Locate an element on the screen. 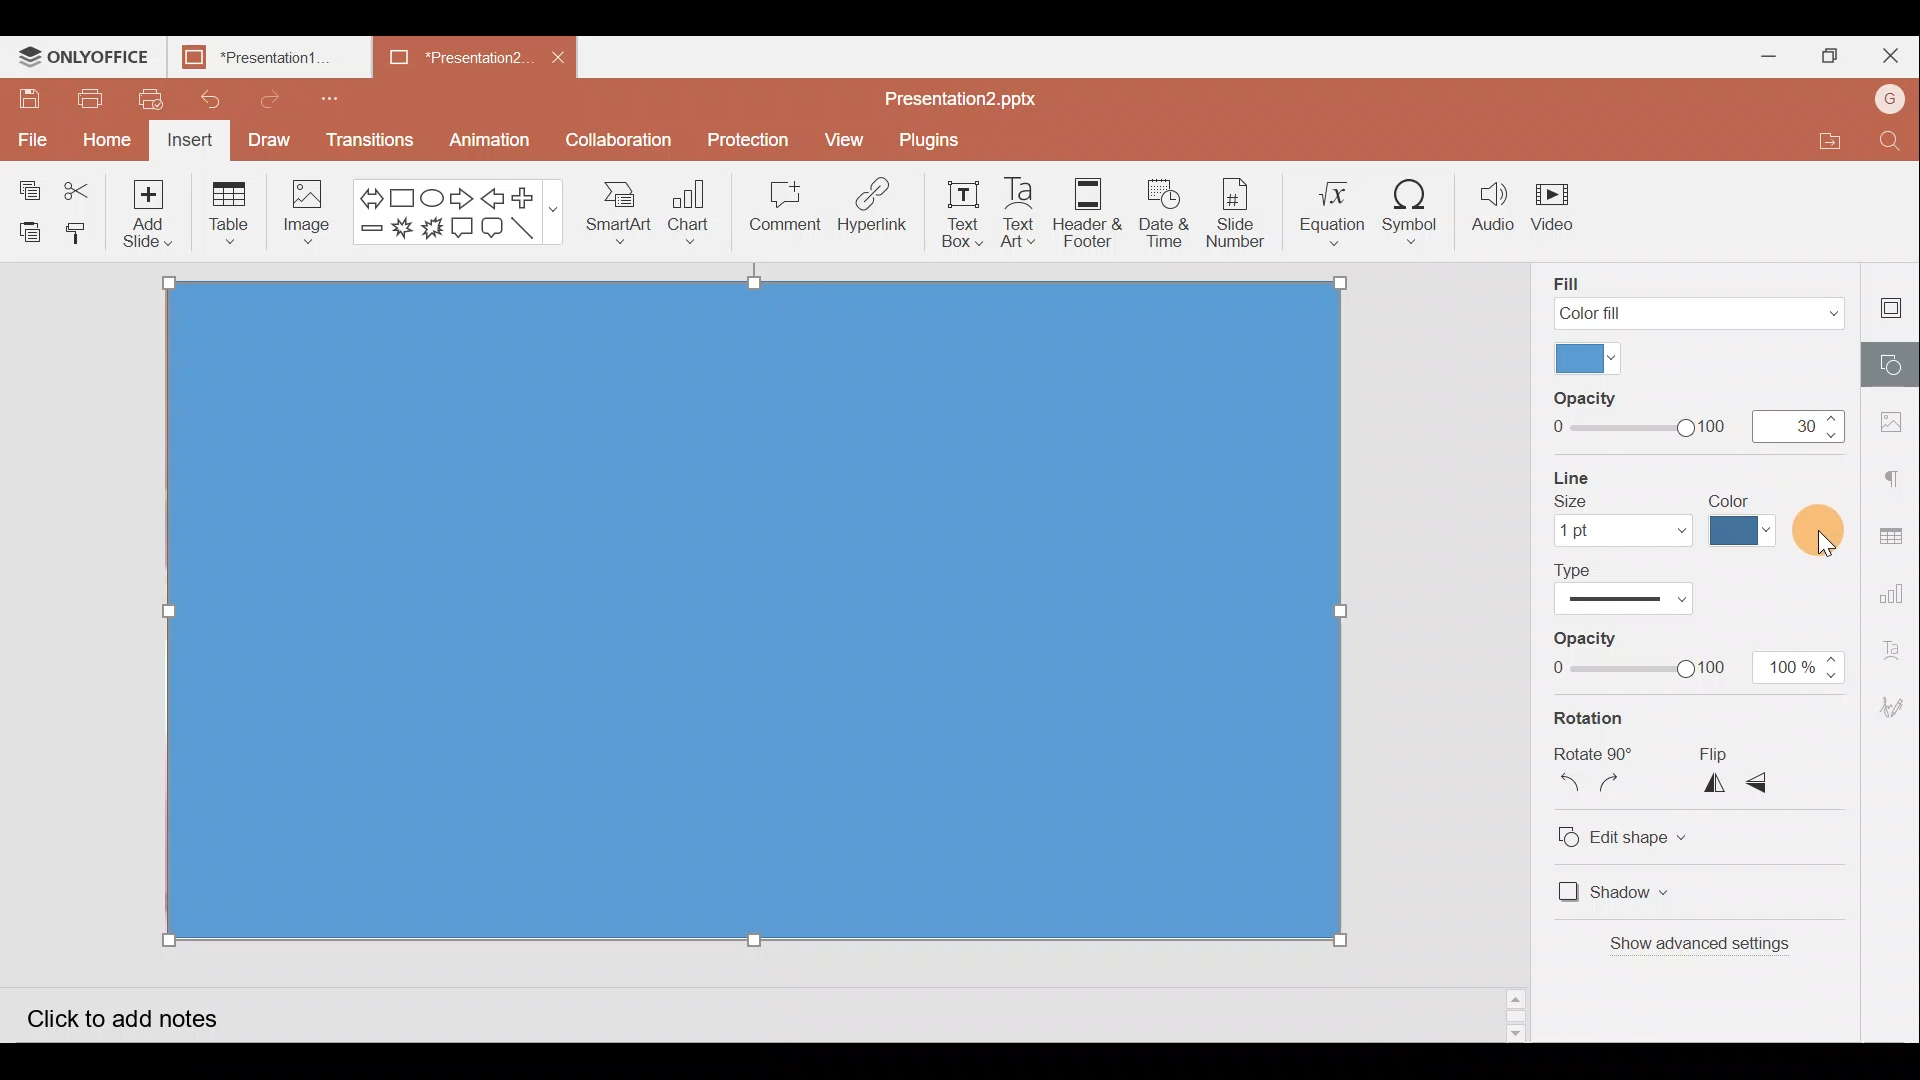 This screenshot has height=1080, width=1920. Signature settings is located at coordinates (1896, 704).